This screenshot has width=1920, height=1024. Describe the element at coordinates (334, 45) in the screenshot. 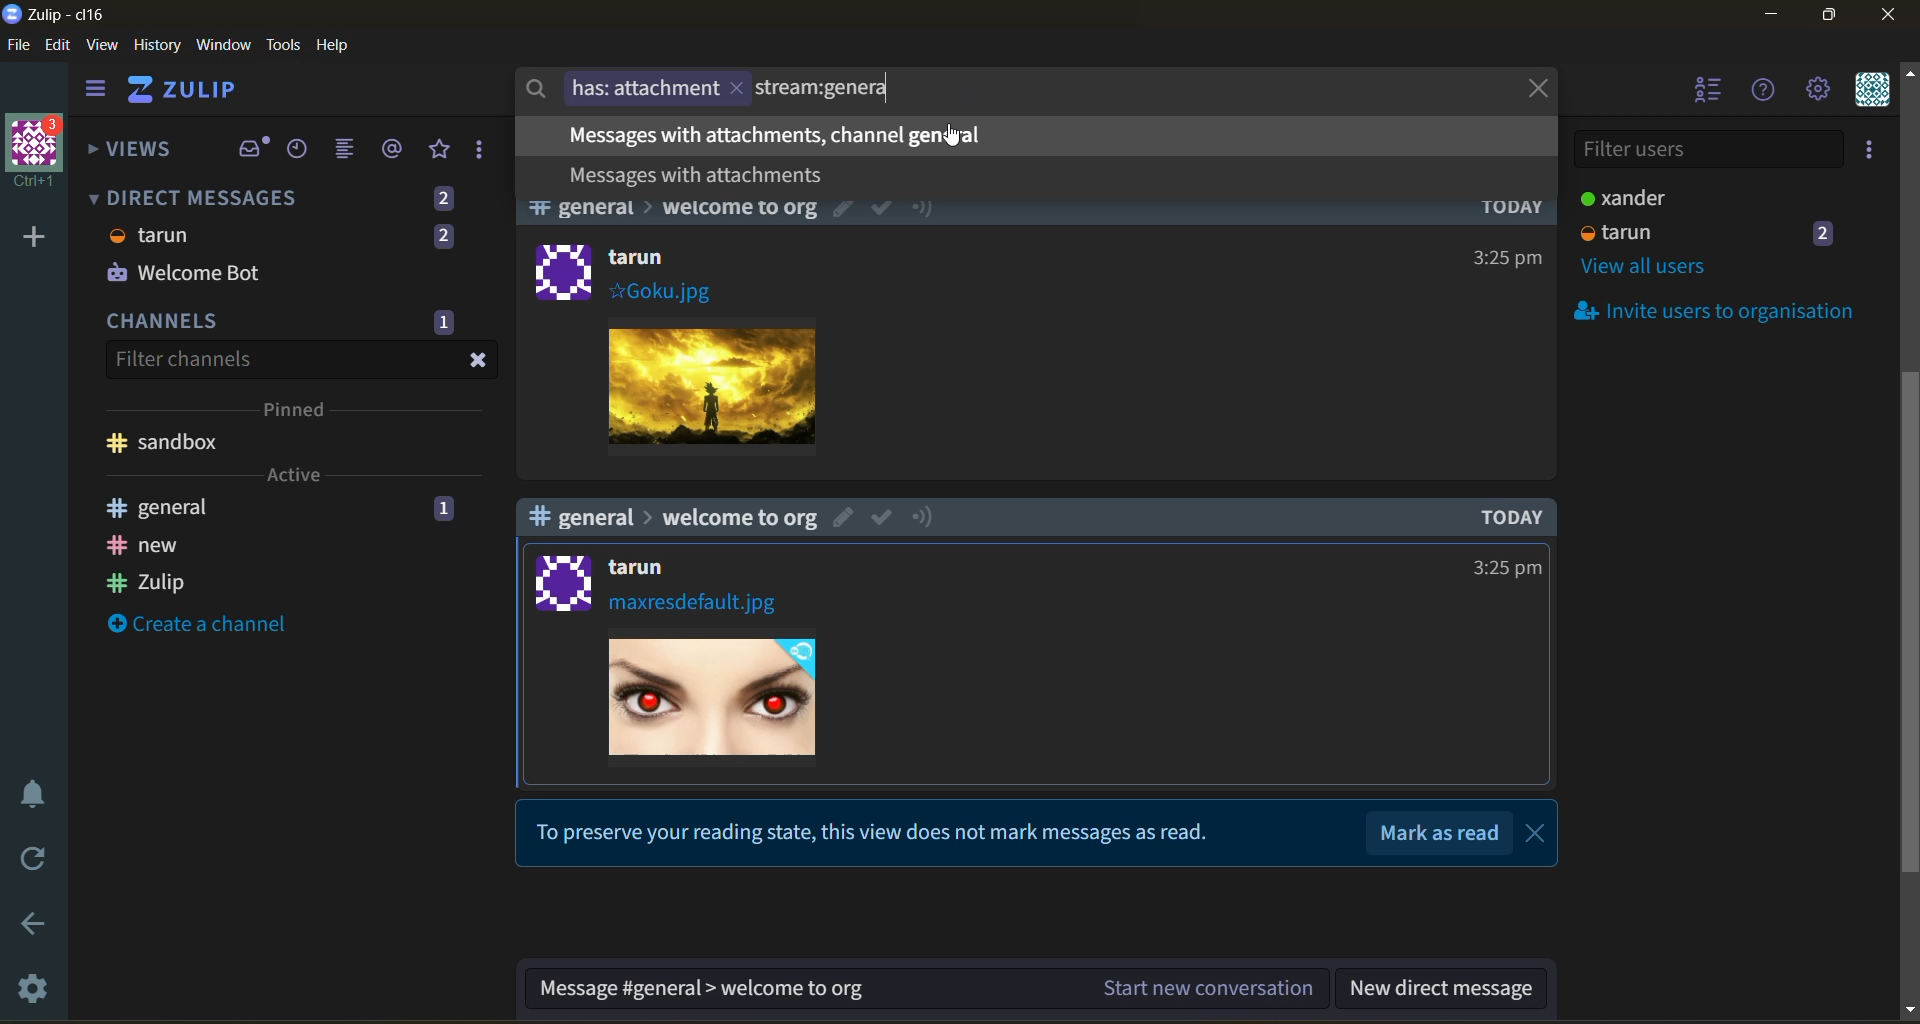

I see `help` at that location.